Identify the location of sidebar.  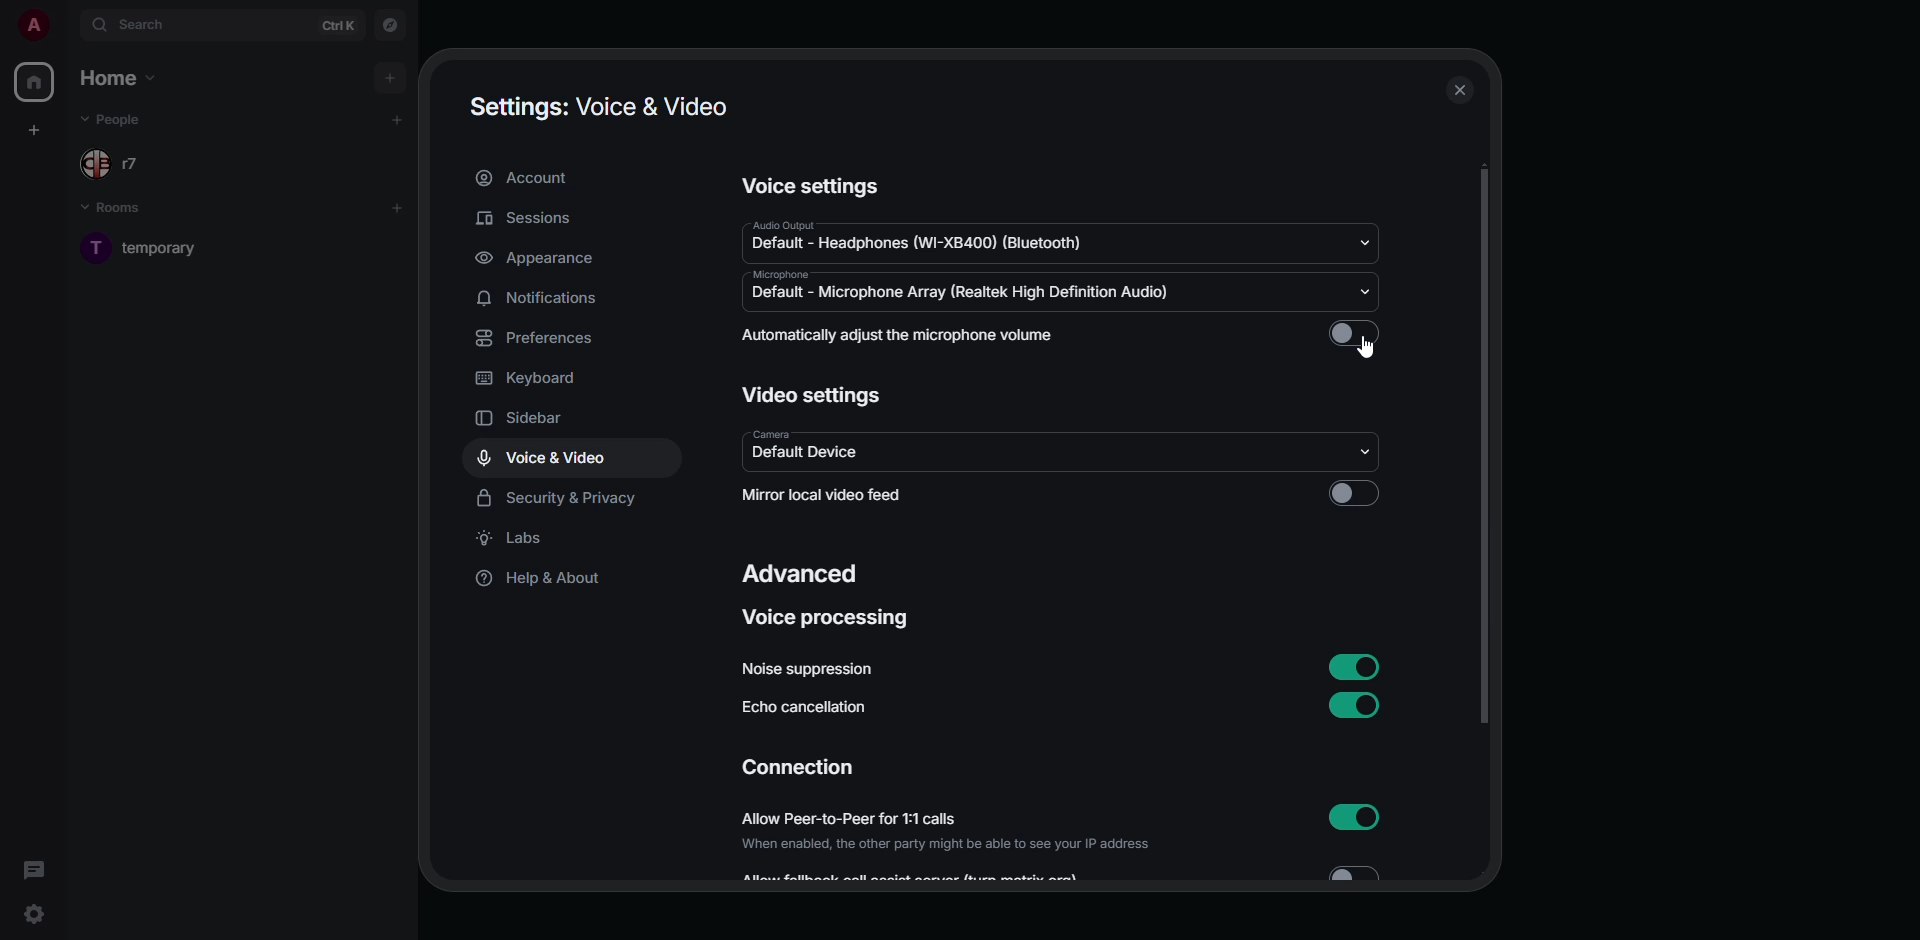
(520, 420).